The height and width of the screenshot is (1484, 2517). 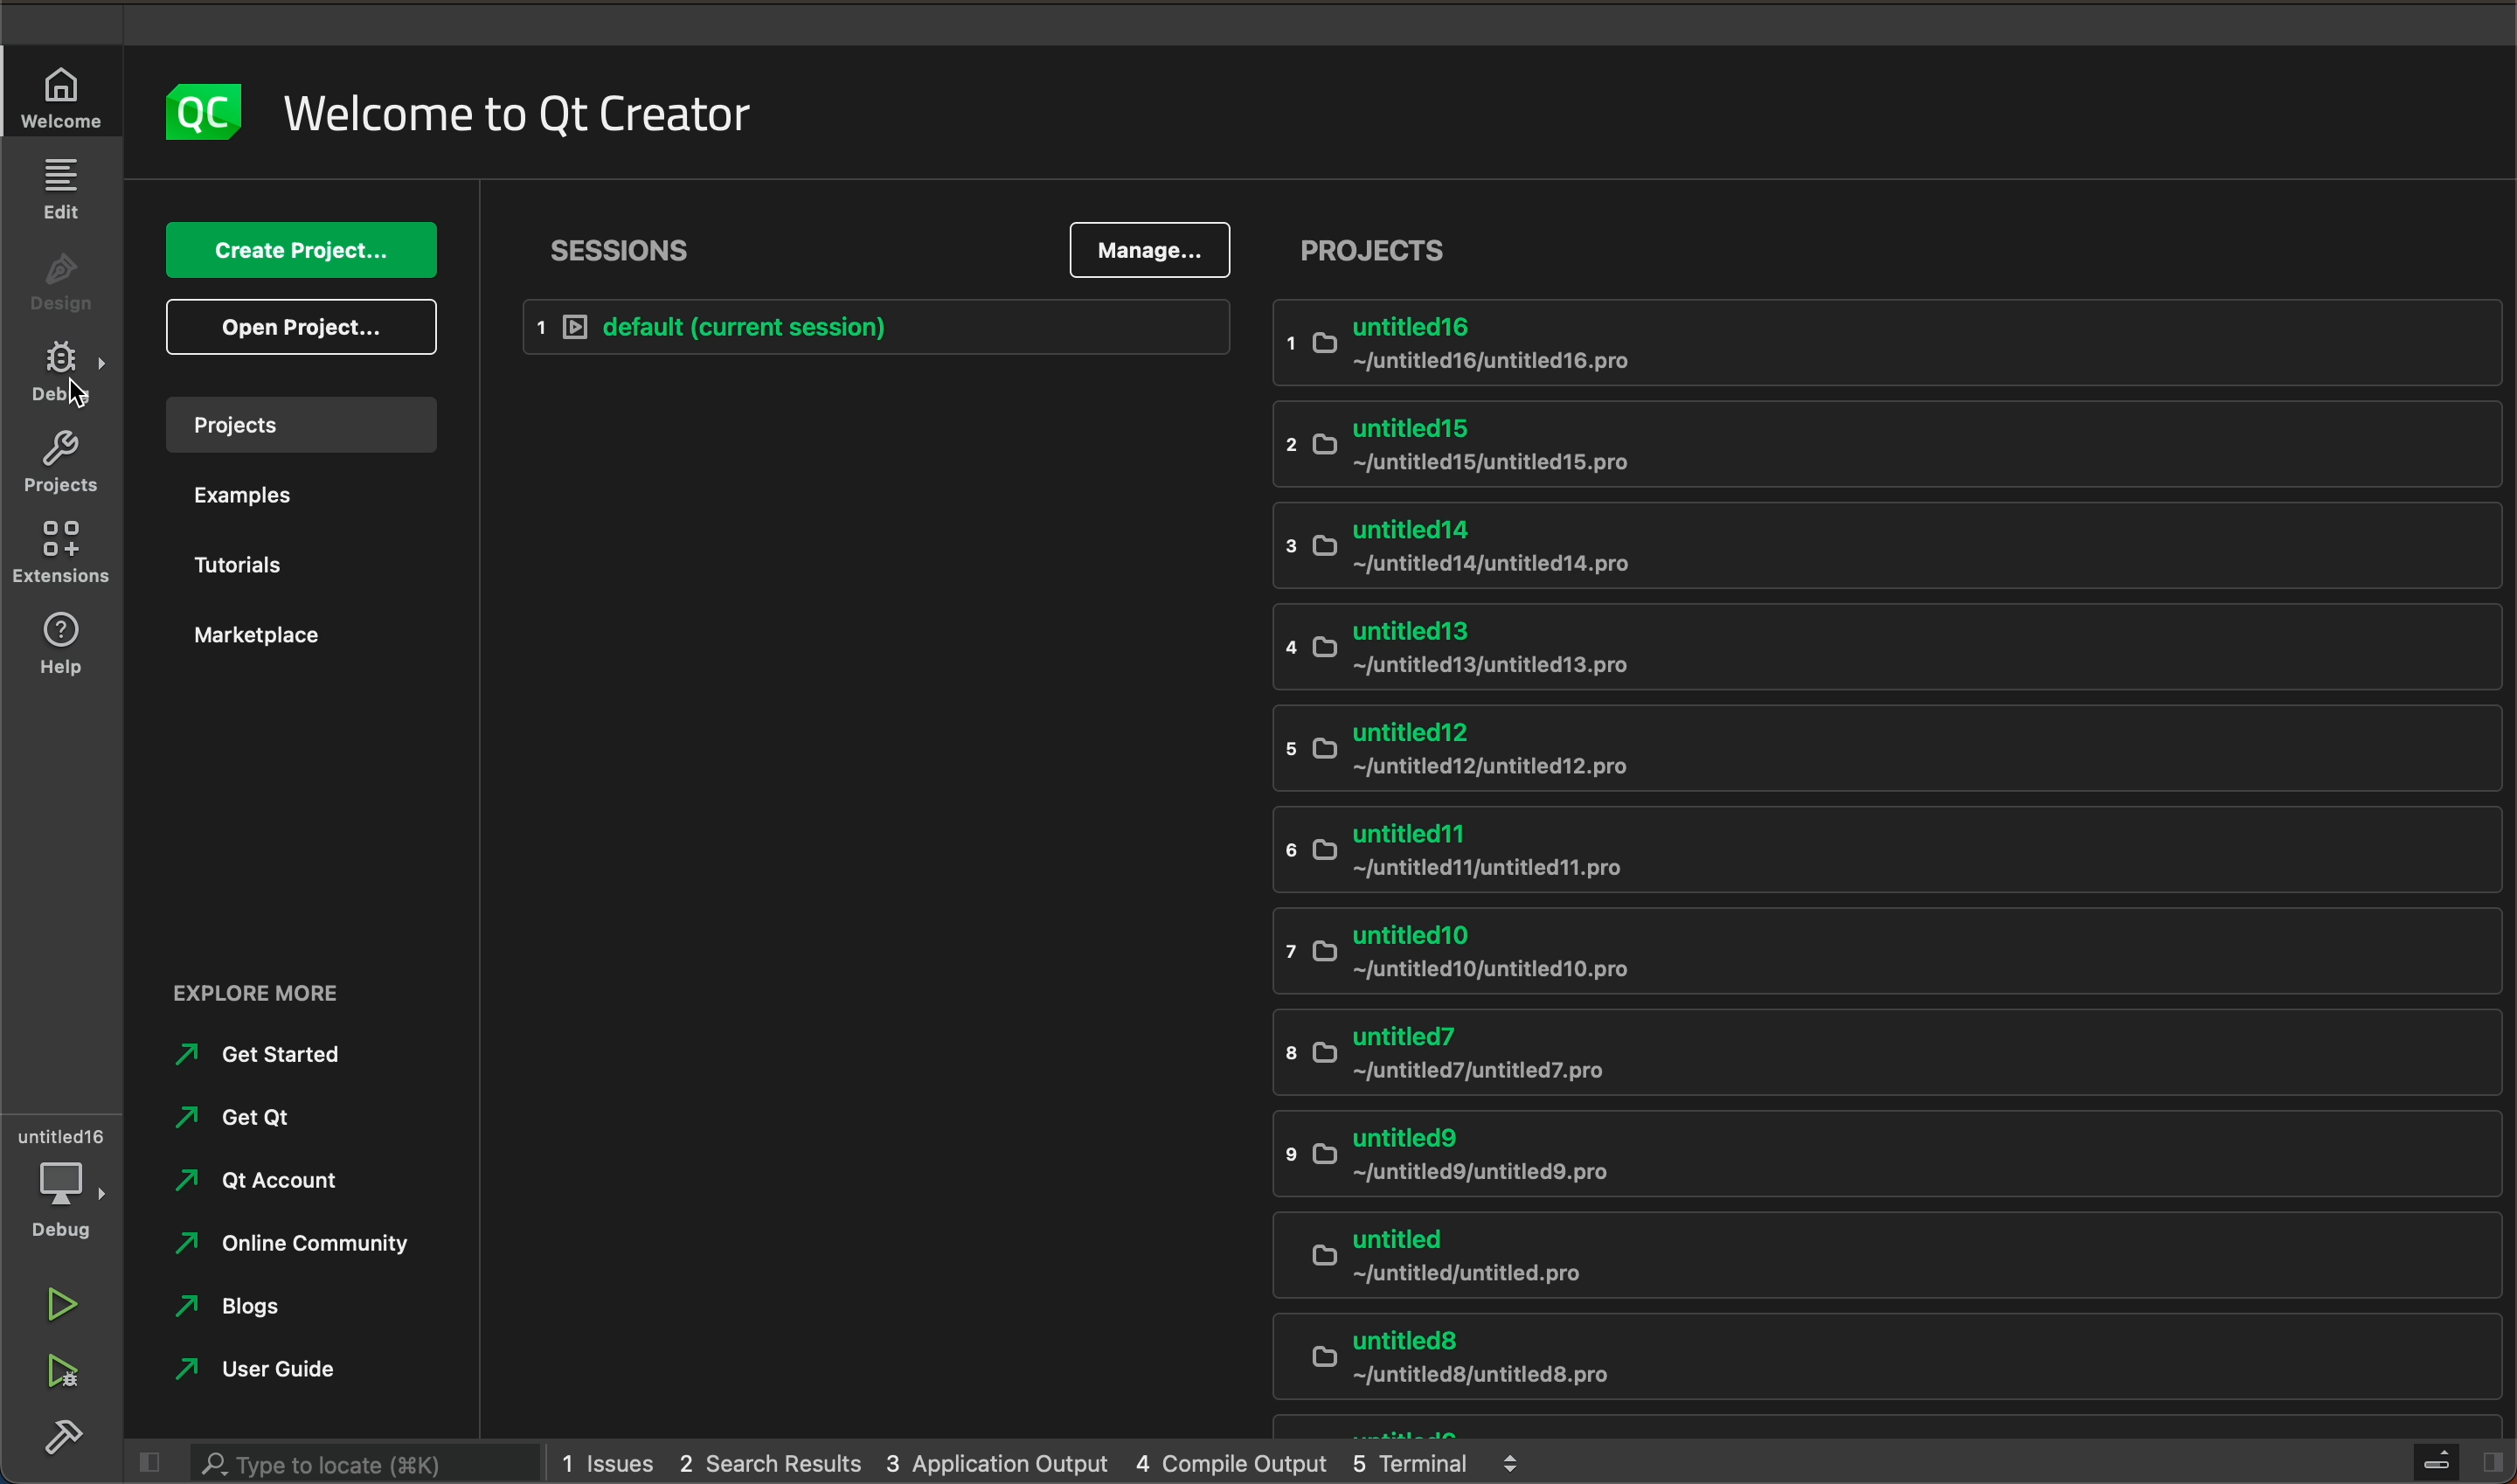 I want to click on Default, so click(x=866, y=324).